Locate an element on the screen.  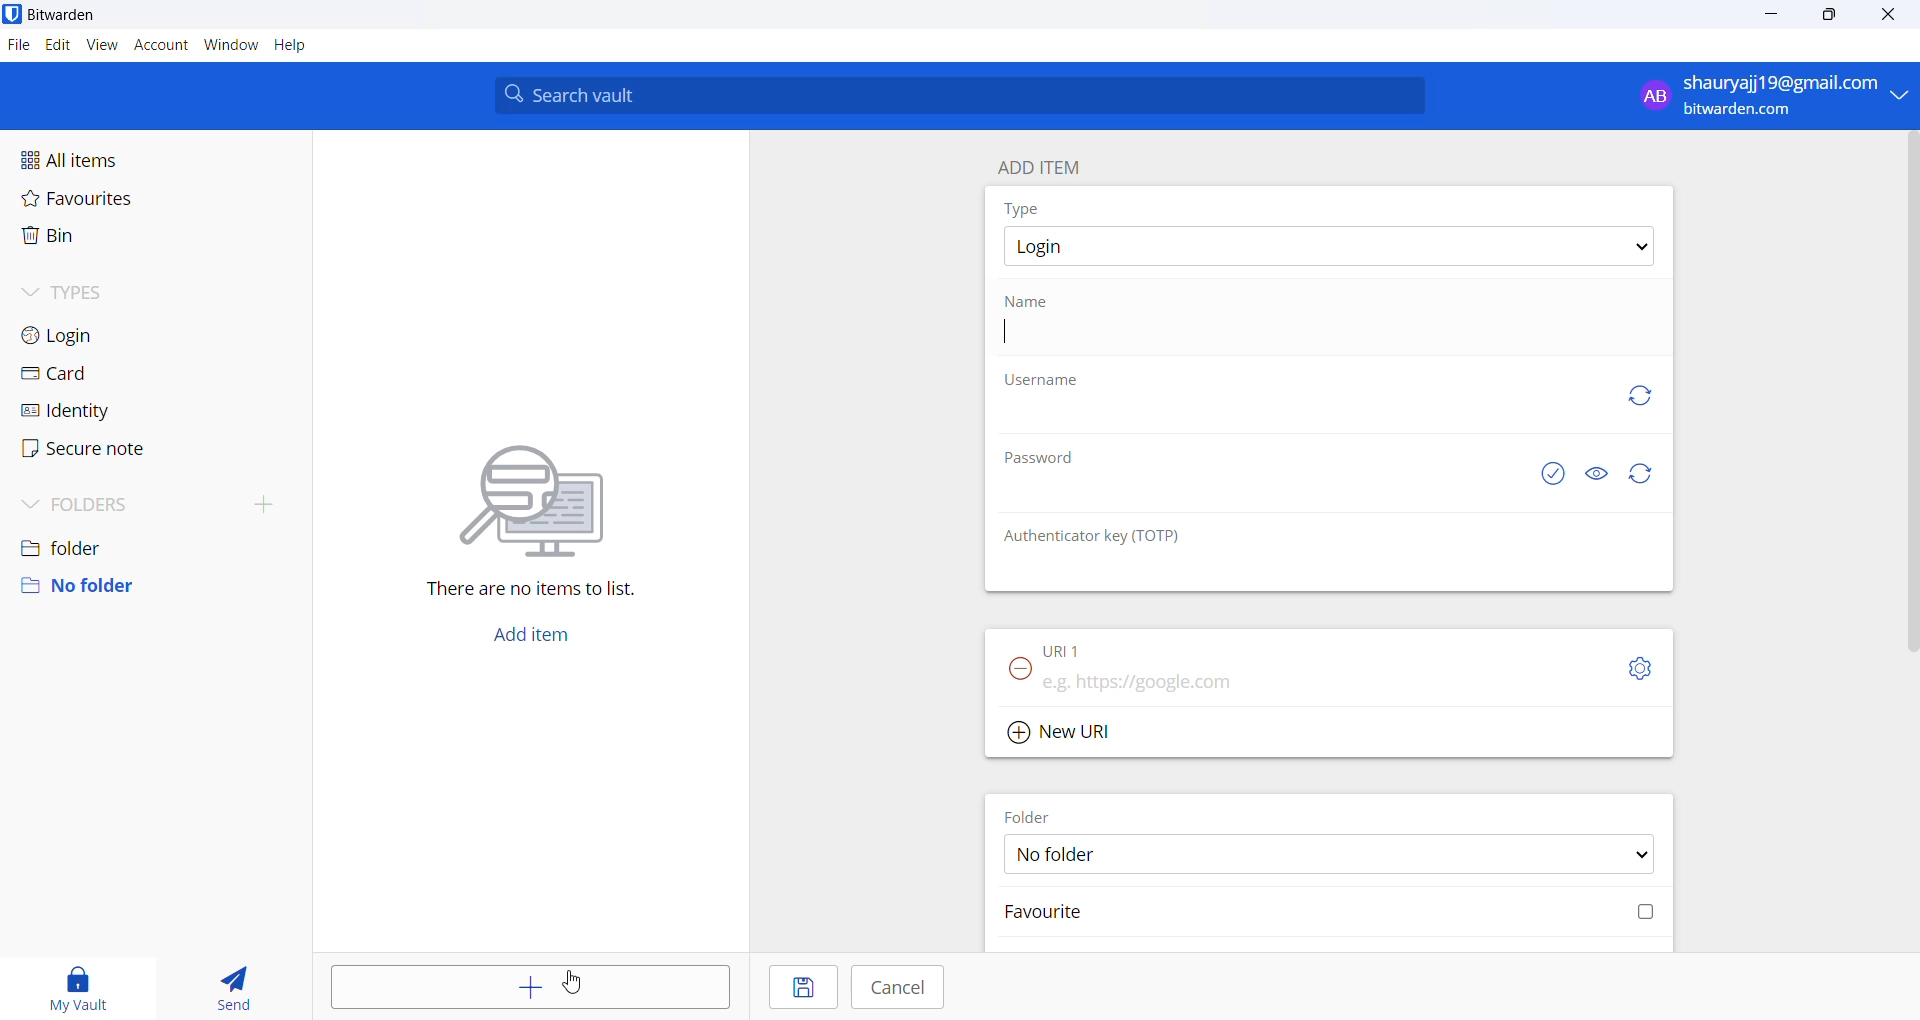
password input is located at coordinates (1259, 497).